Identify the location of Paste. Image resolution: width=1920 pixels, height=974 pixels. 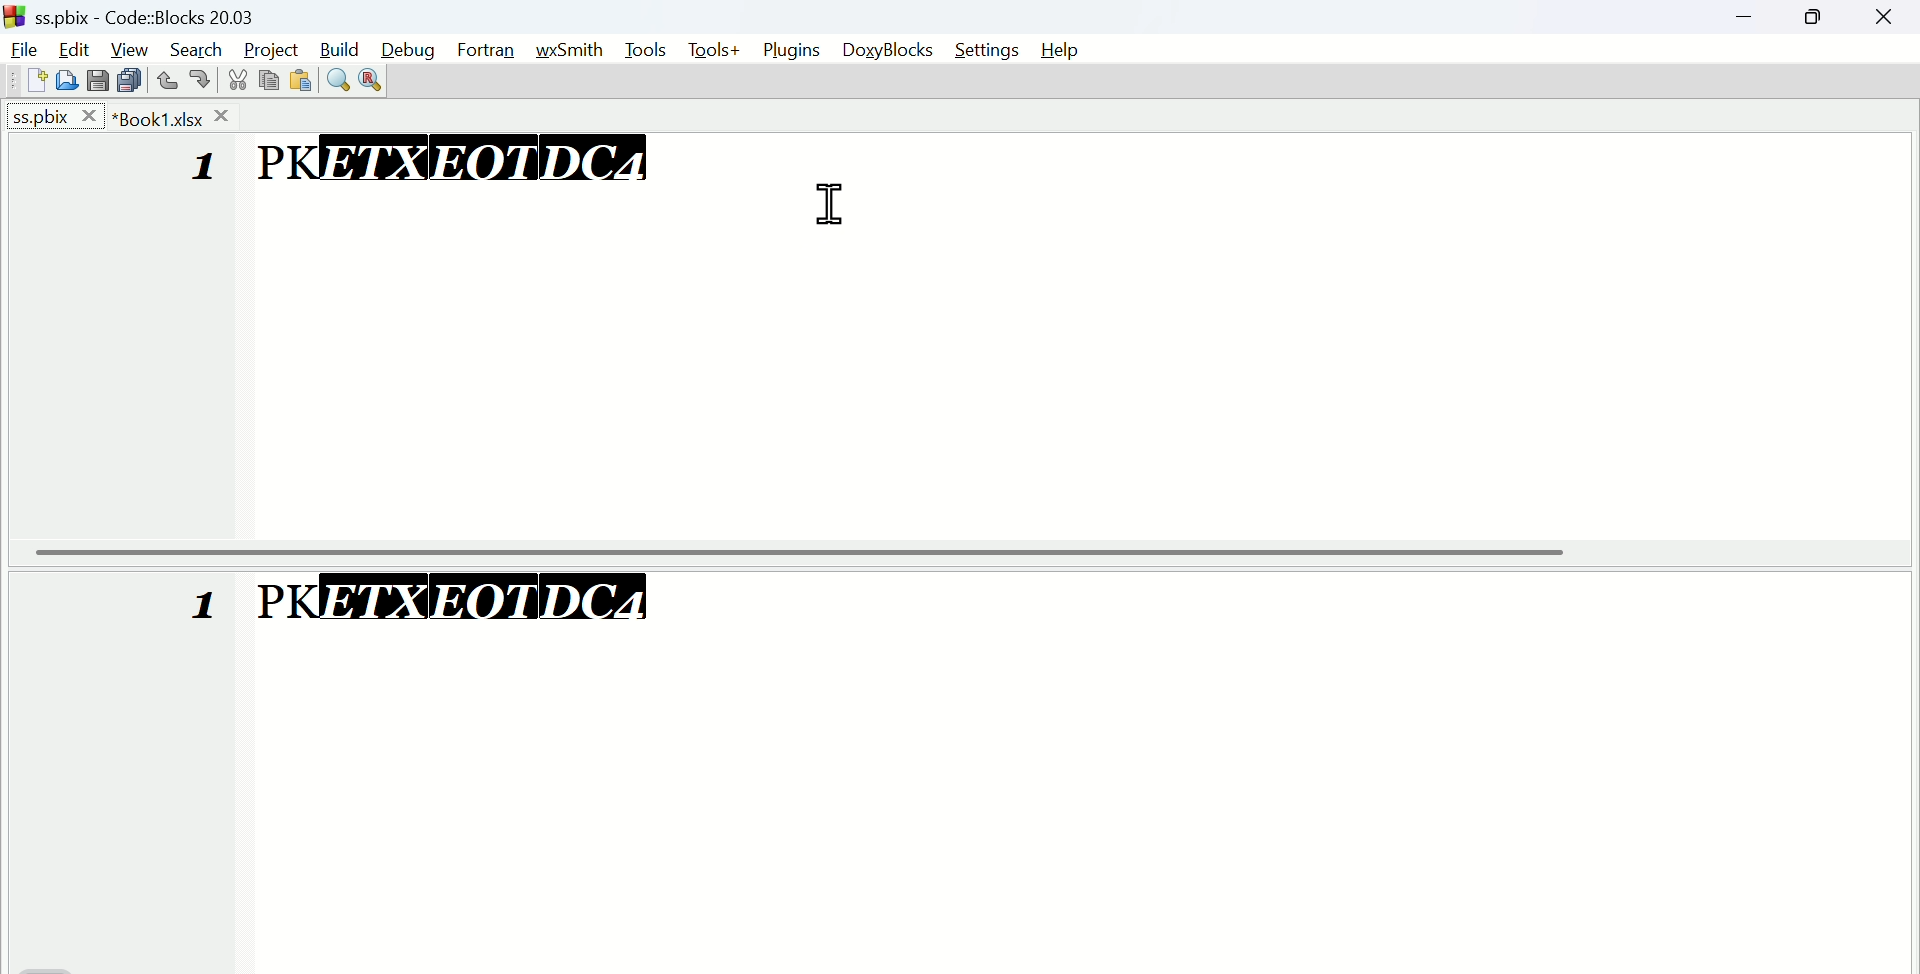
(299, 79).